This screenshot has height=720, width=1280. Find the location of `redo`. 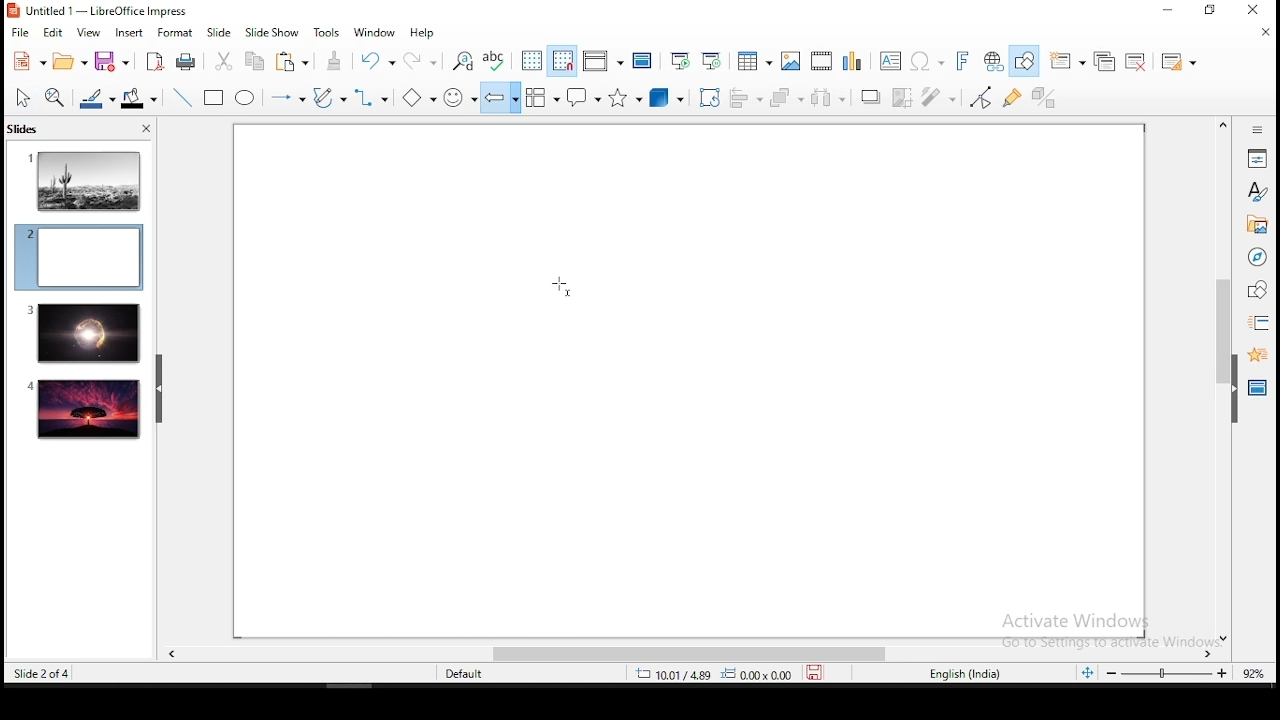

redo is located at coordinates (423, 58).